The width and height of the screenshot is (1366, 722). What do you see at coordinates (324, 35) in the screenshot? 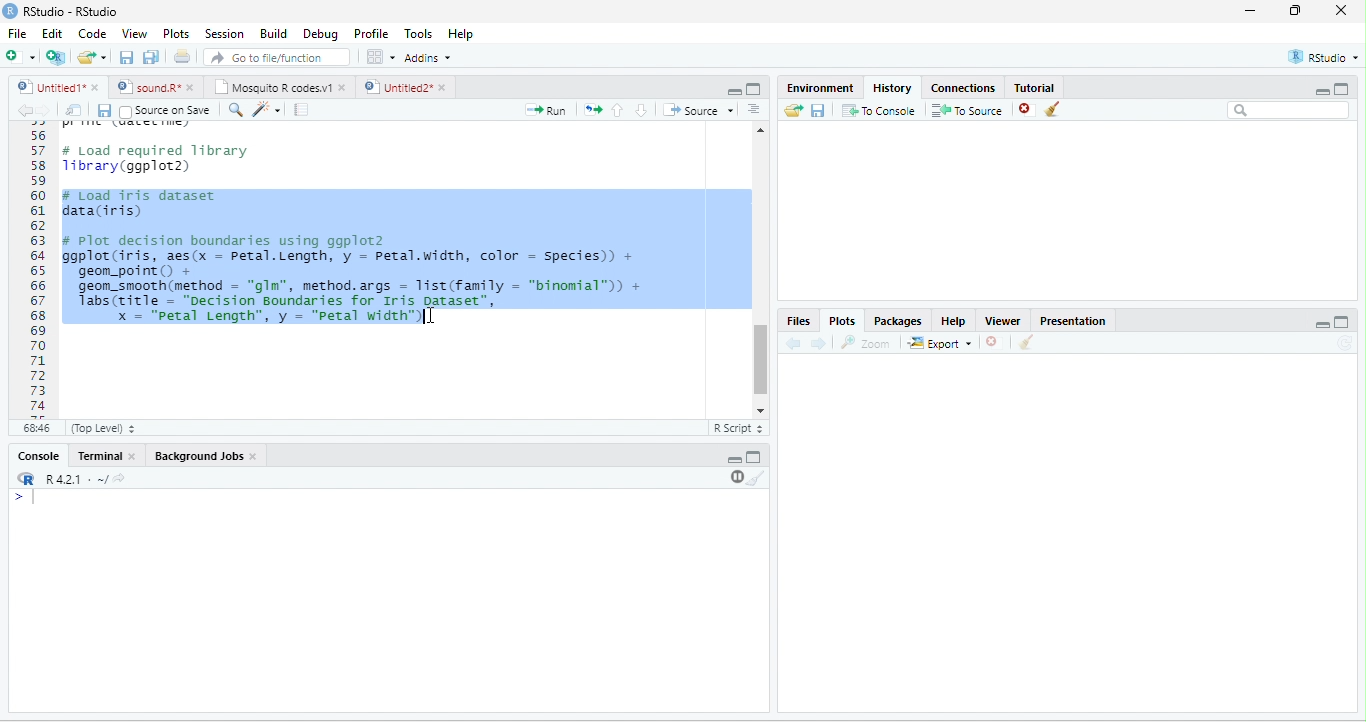
I see `Debug` at bounding box center [324, 35].